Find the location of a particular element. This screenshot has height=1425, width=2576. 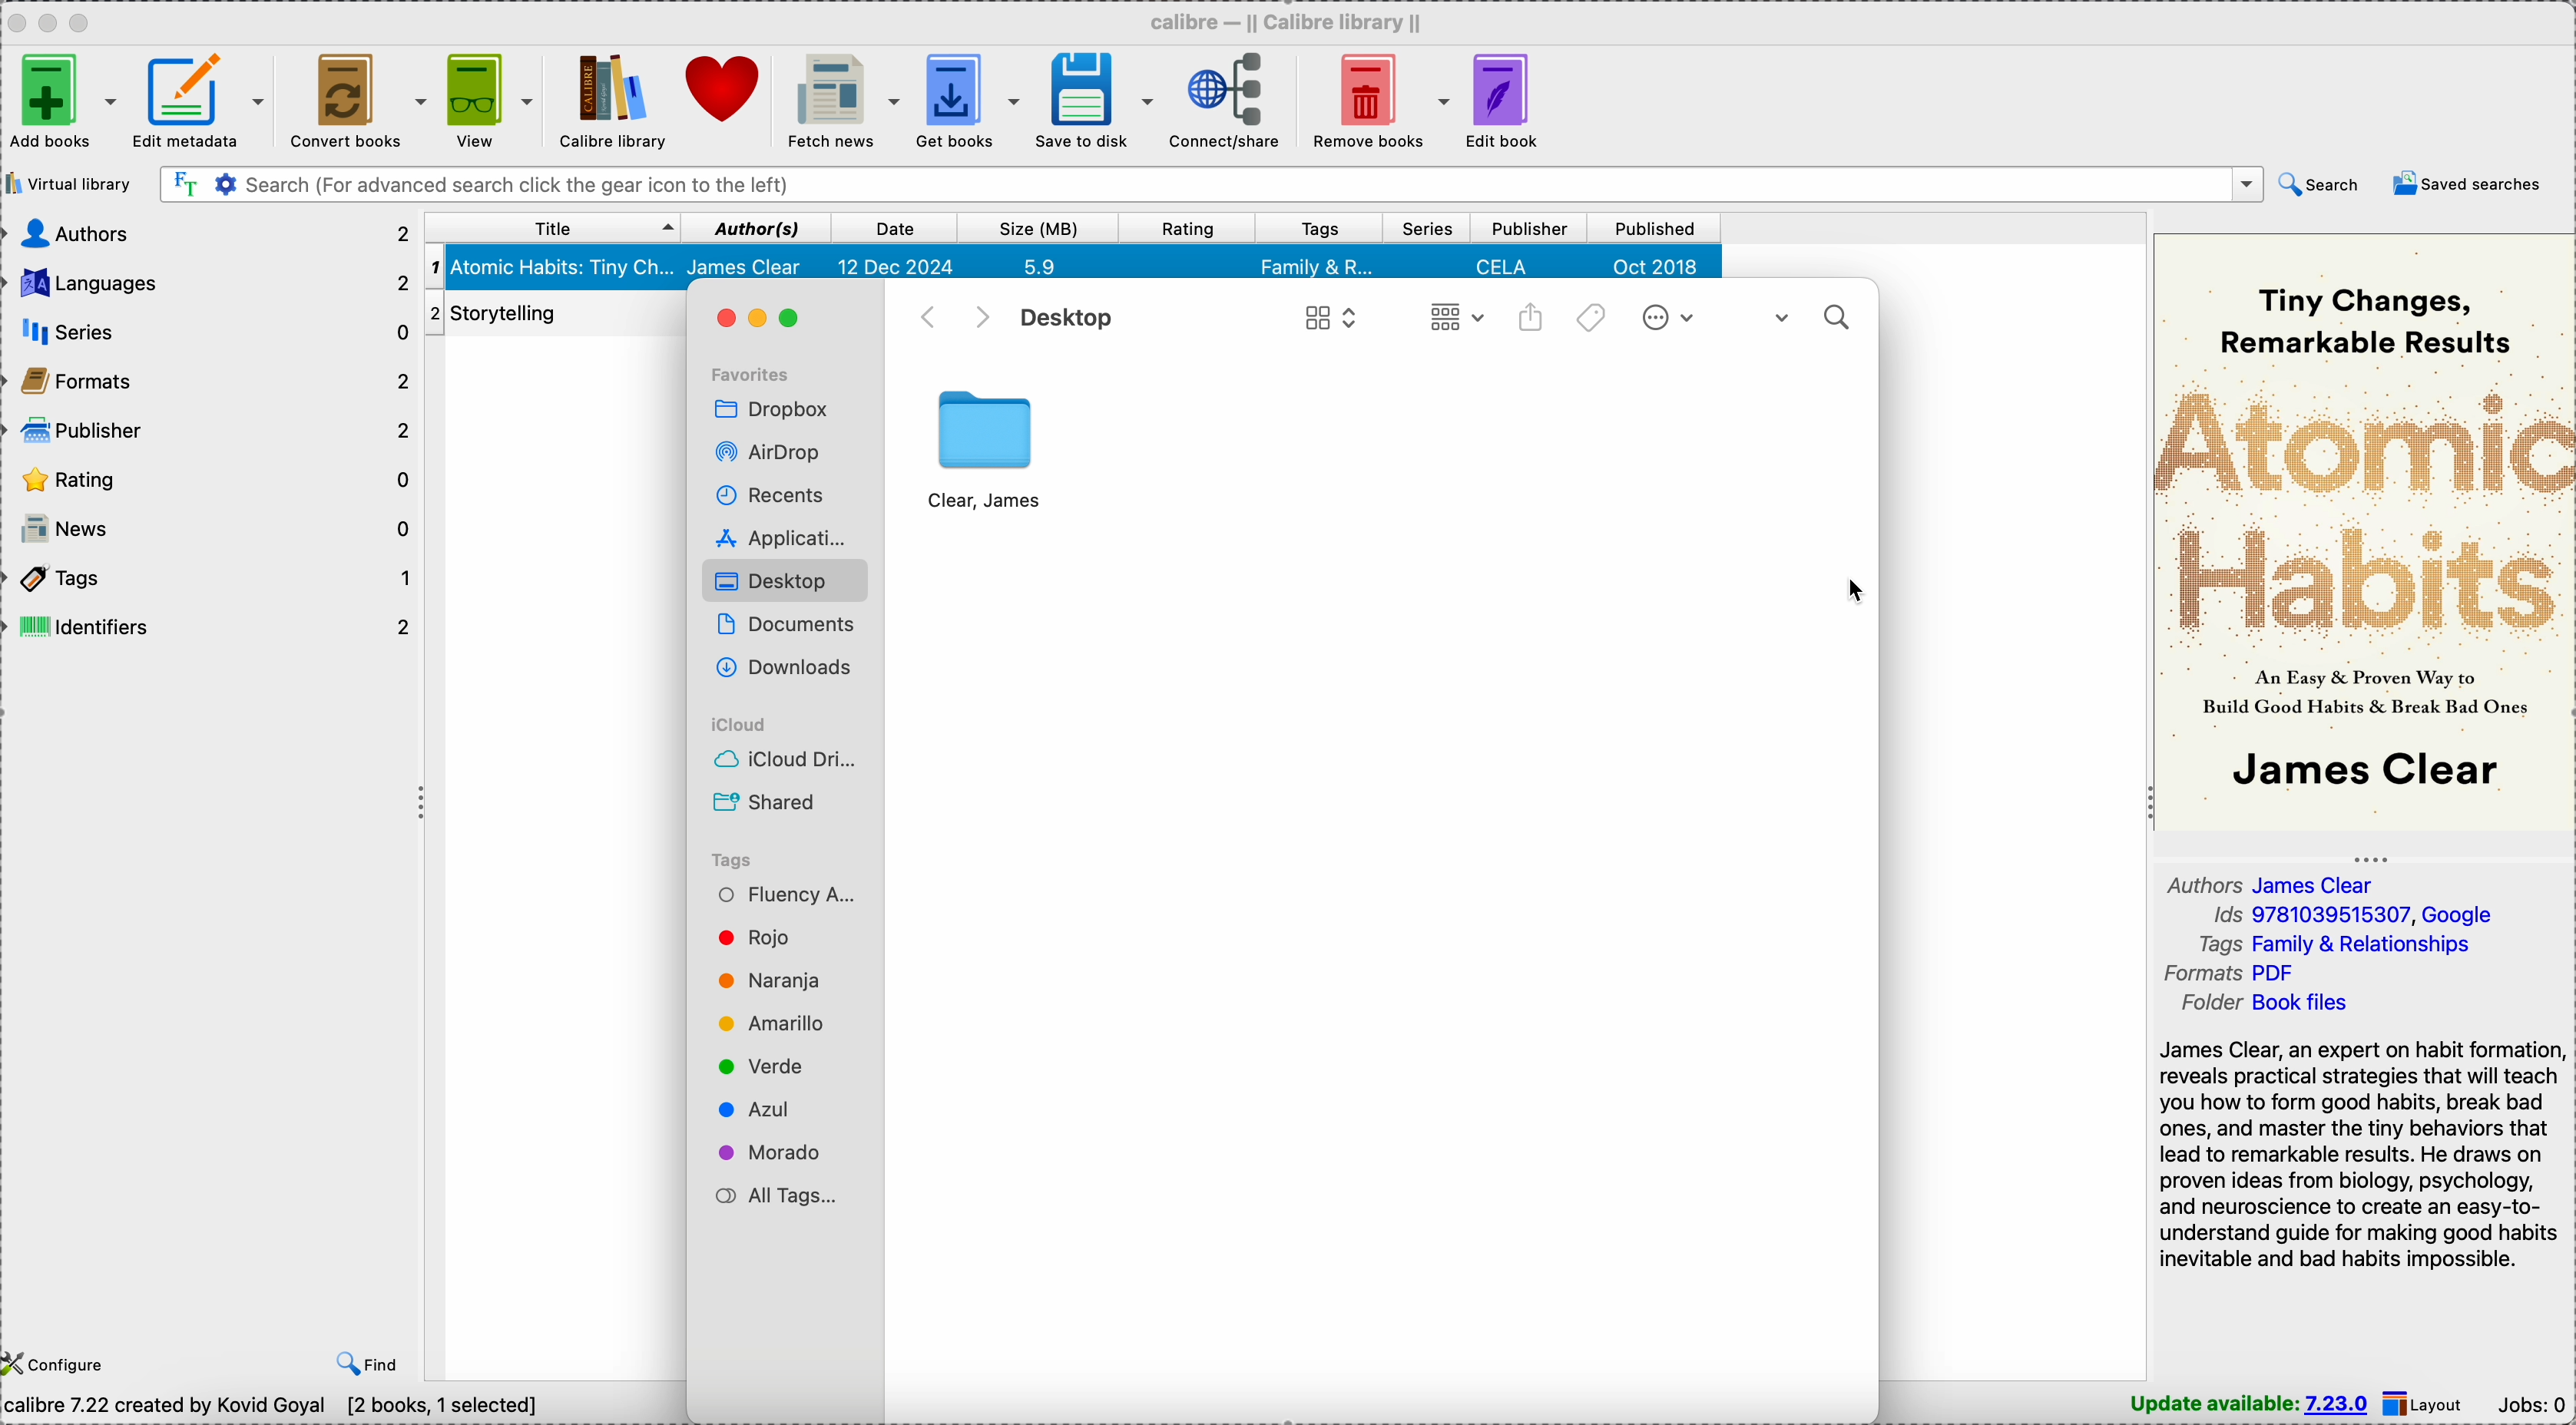

identifiers is located at coordinates (213, 627).